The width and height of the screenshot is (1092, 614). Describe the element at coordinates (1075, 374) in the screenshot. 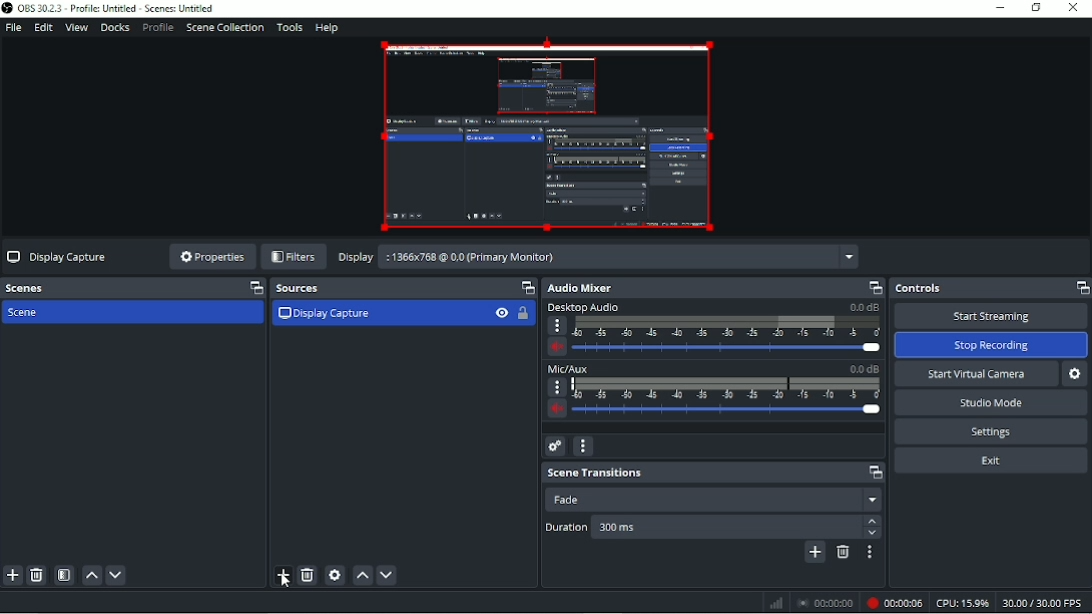

I see `Configure virtual camera` at that location.